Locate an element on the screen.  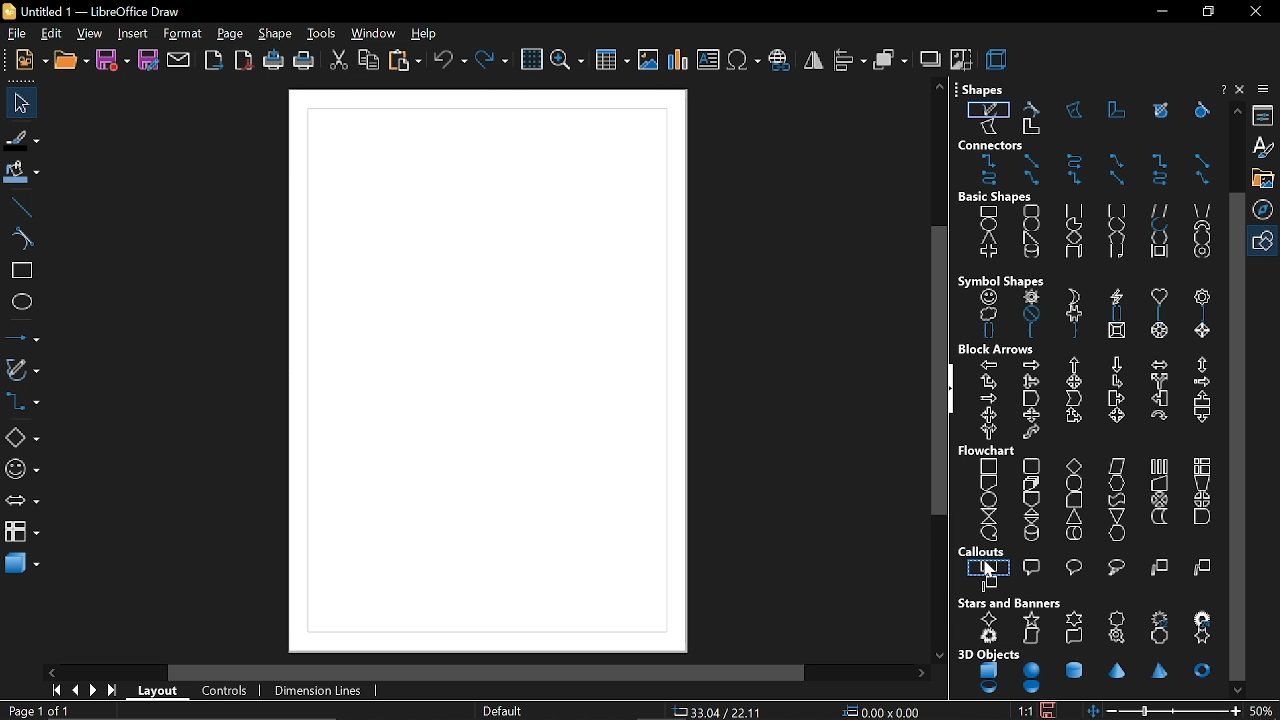
flowchart is located at coordinates (22, 532).